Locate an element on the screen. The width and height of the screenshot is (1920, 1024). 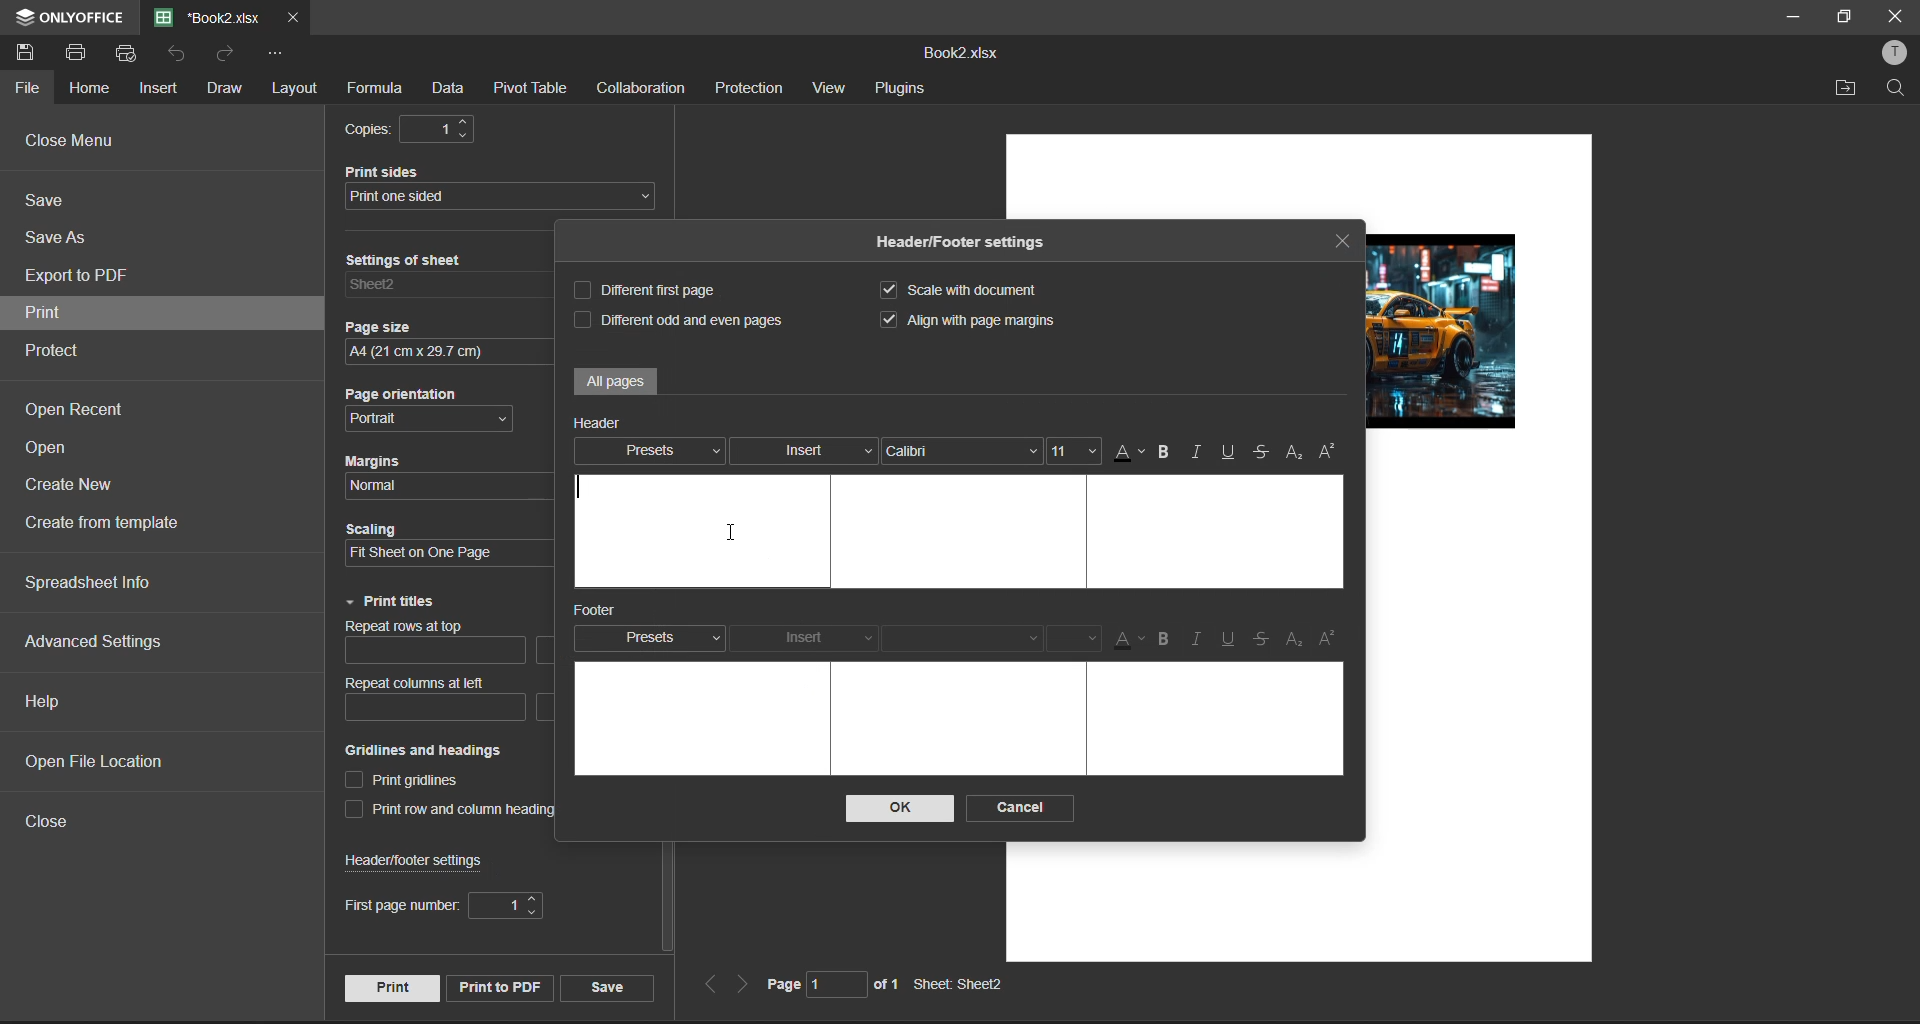
scale with document is located at coordinates (968, 290).